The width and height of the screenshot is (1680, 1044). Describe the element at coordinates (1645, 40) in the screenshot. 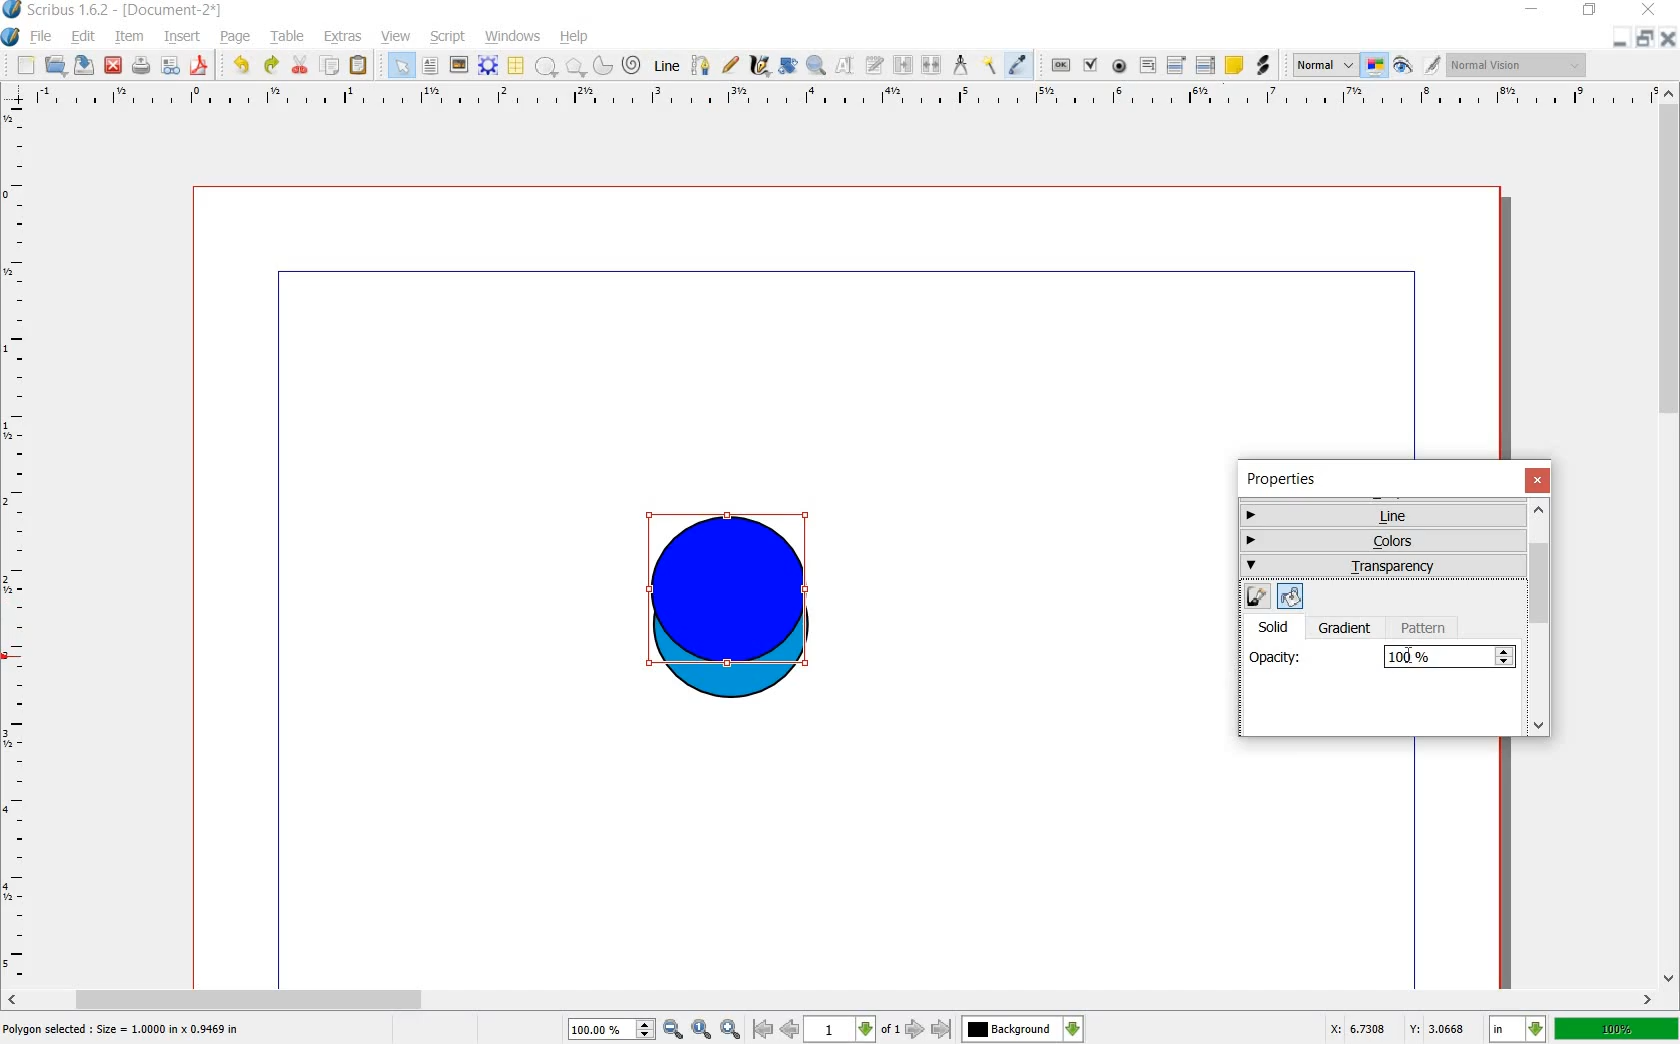

I see `restore` at that location.